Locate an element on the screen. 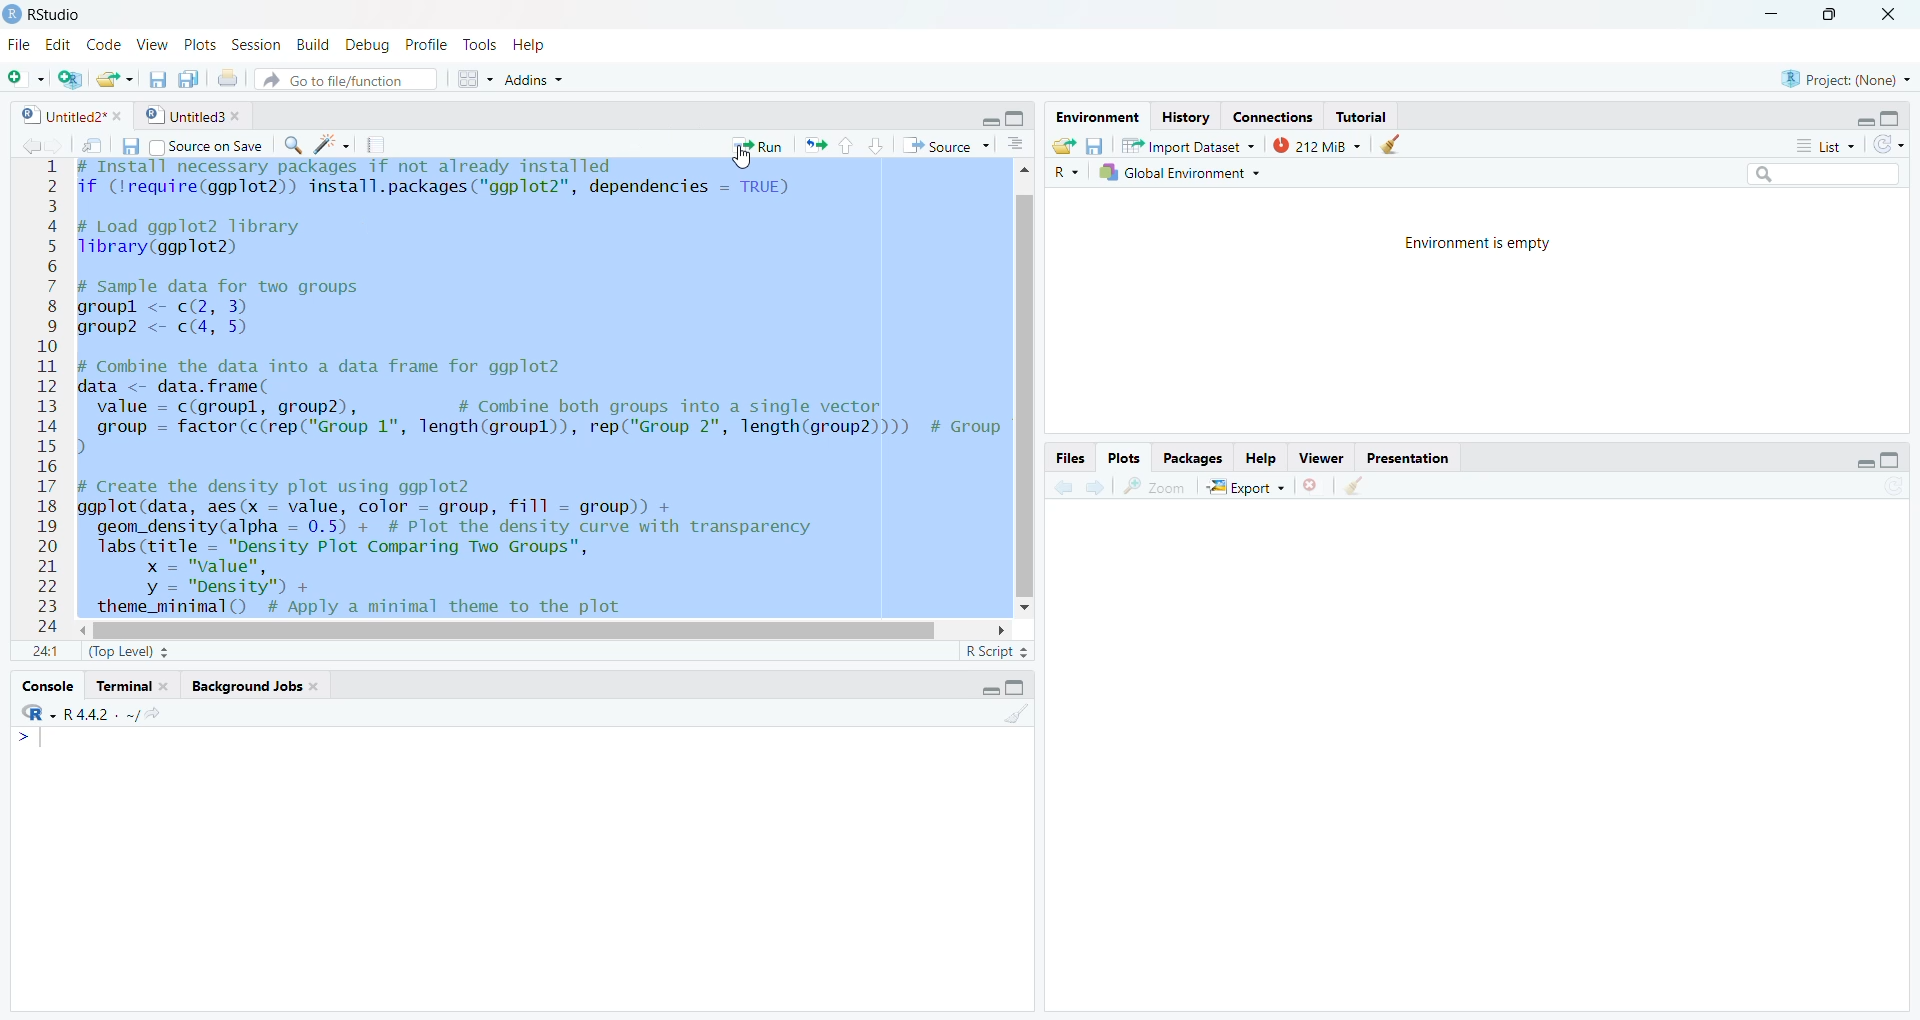  save current documents is located at coordinates (156, 81).